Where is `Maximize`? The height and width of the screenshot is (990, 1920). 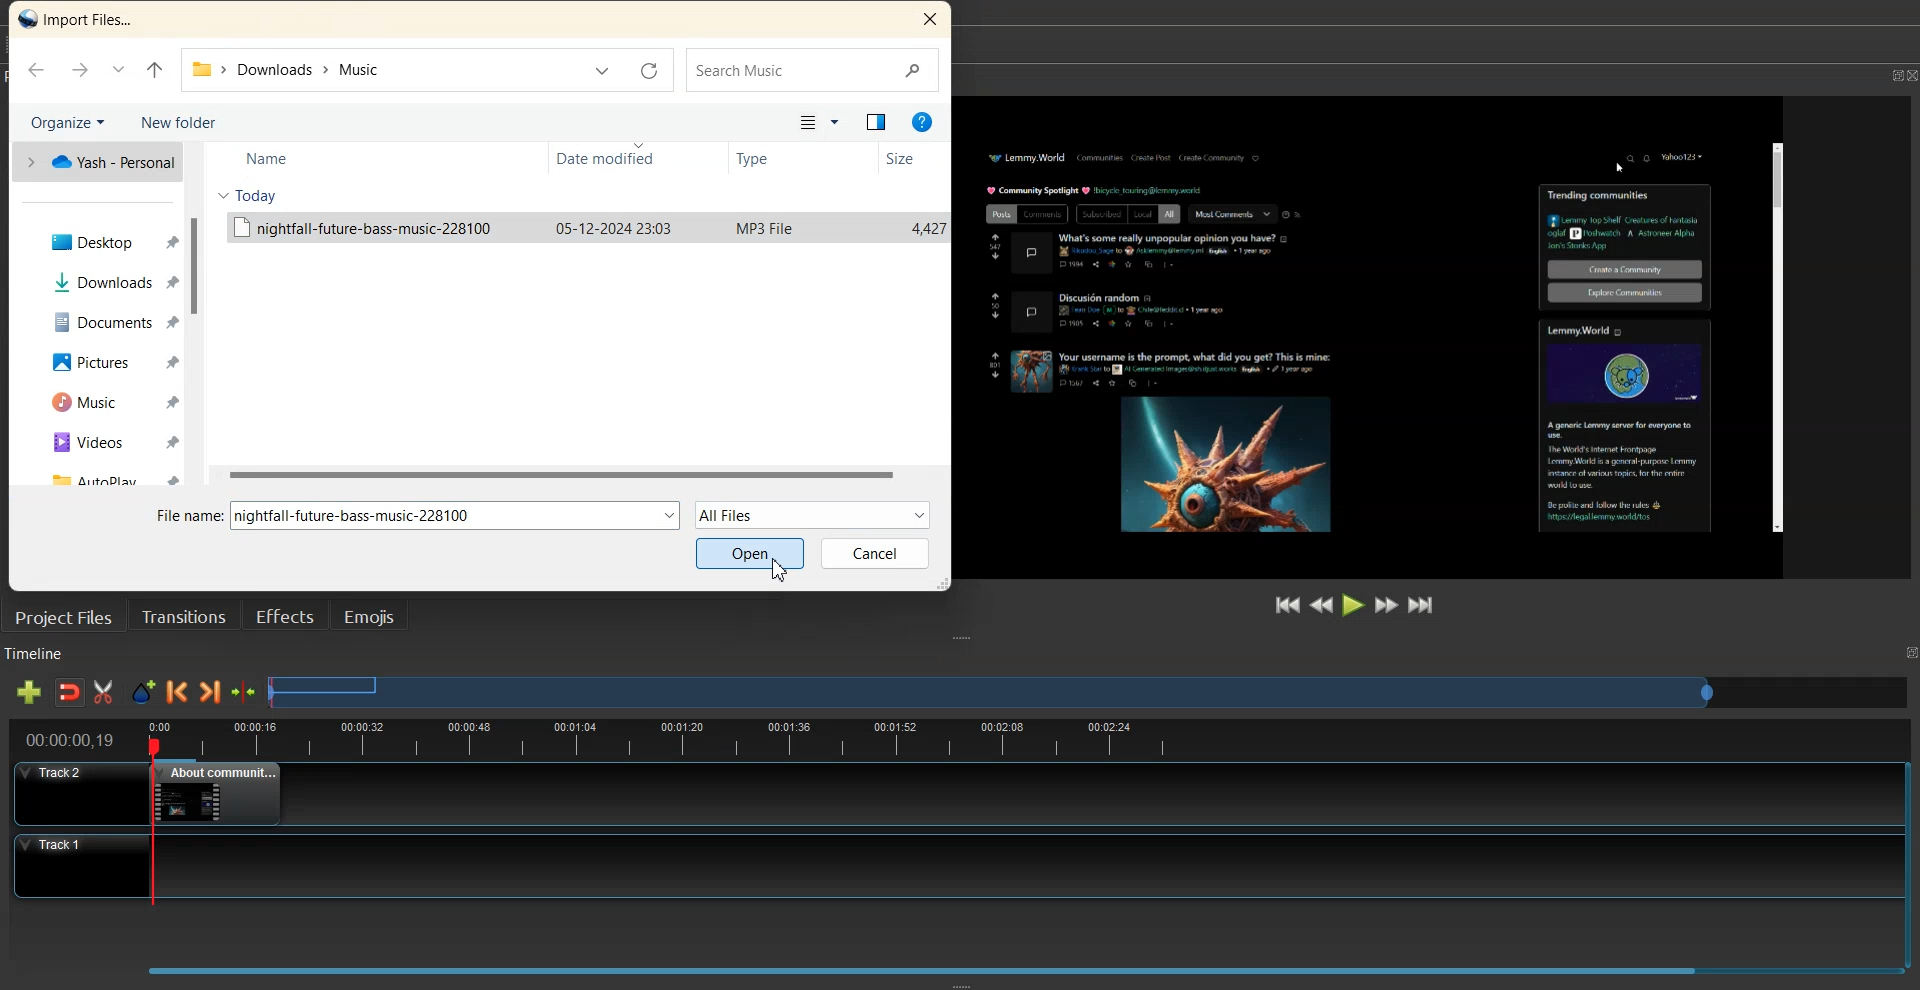
Maximize is located at coordinates (1883, 72).